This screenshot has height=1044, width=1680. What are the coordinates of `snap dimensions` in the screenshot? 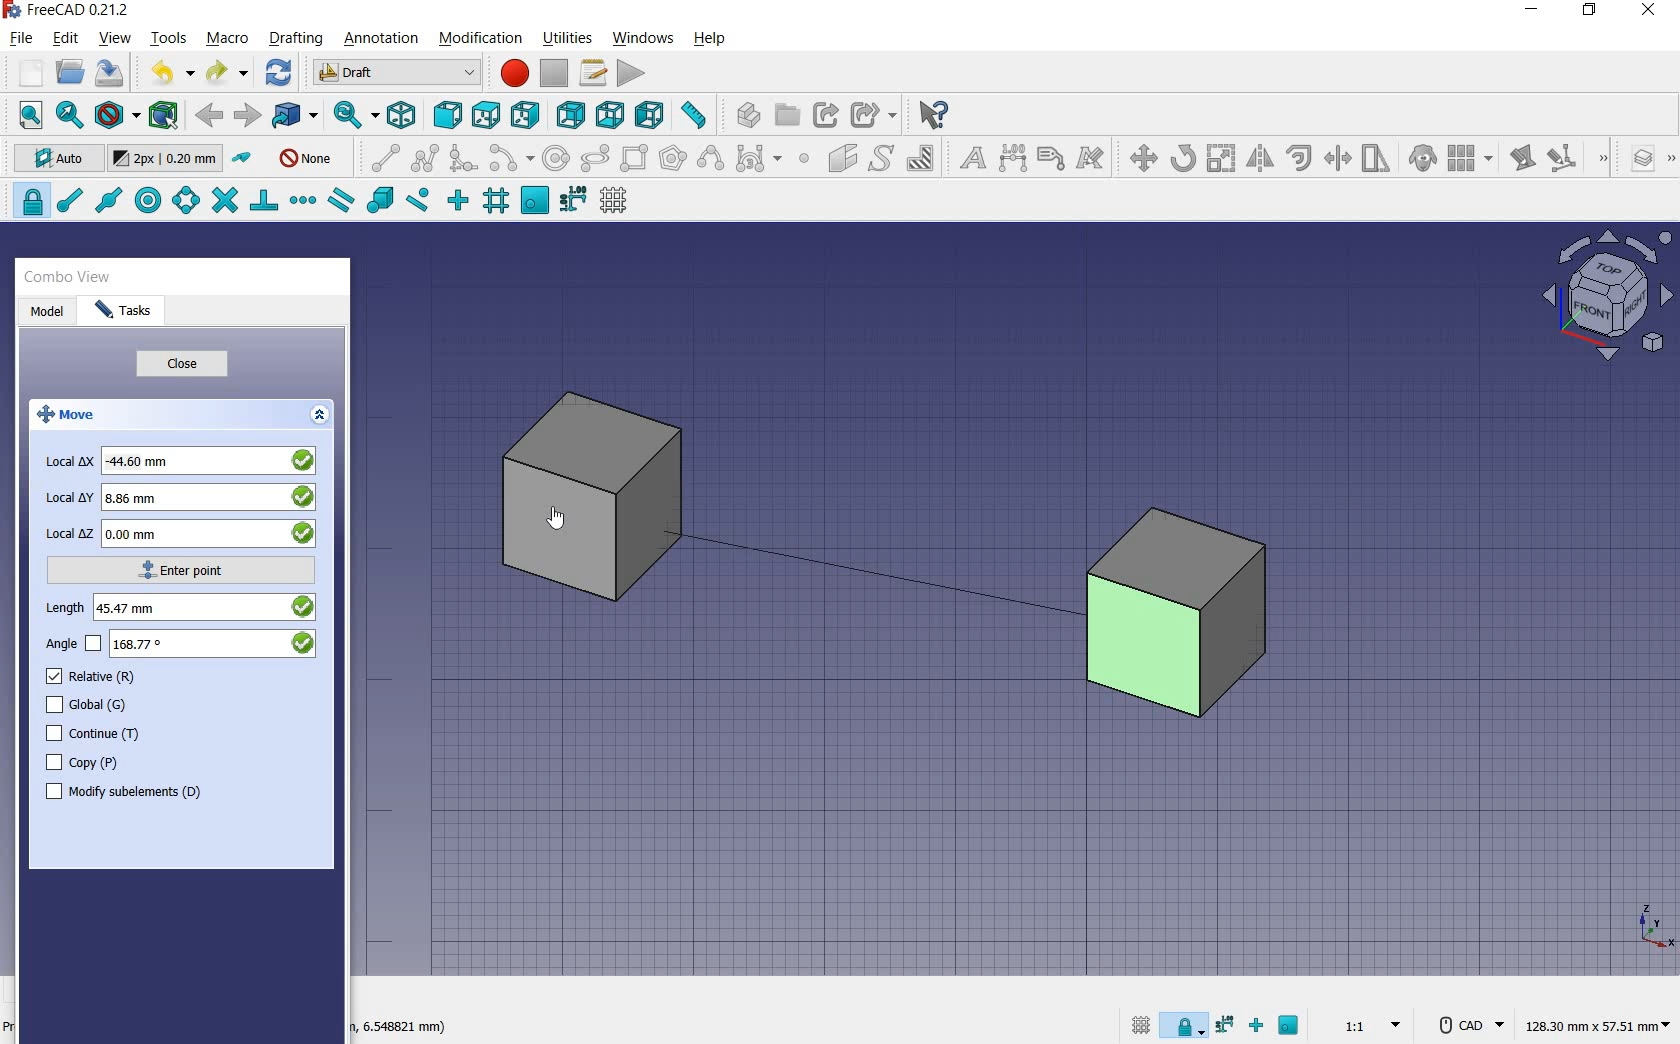 It's located at (1225, 1024).